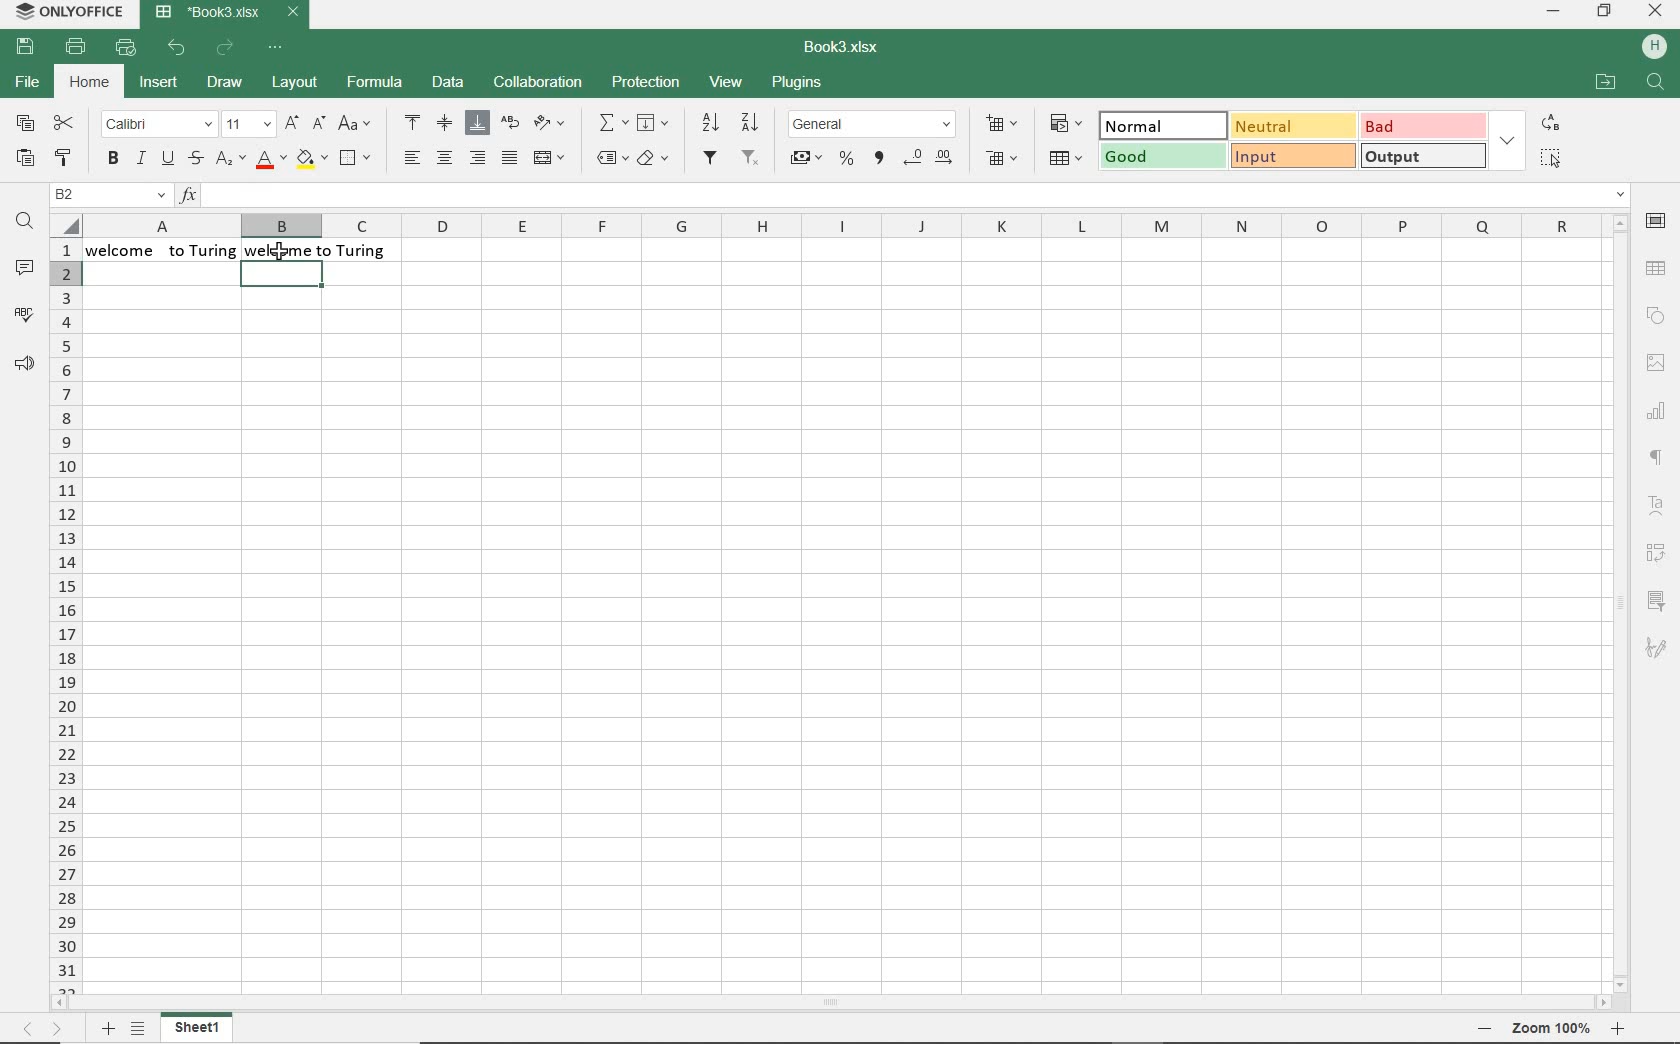  I want to click on sort descending, so click(750, 122).